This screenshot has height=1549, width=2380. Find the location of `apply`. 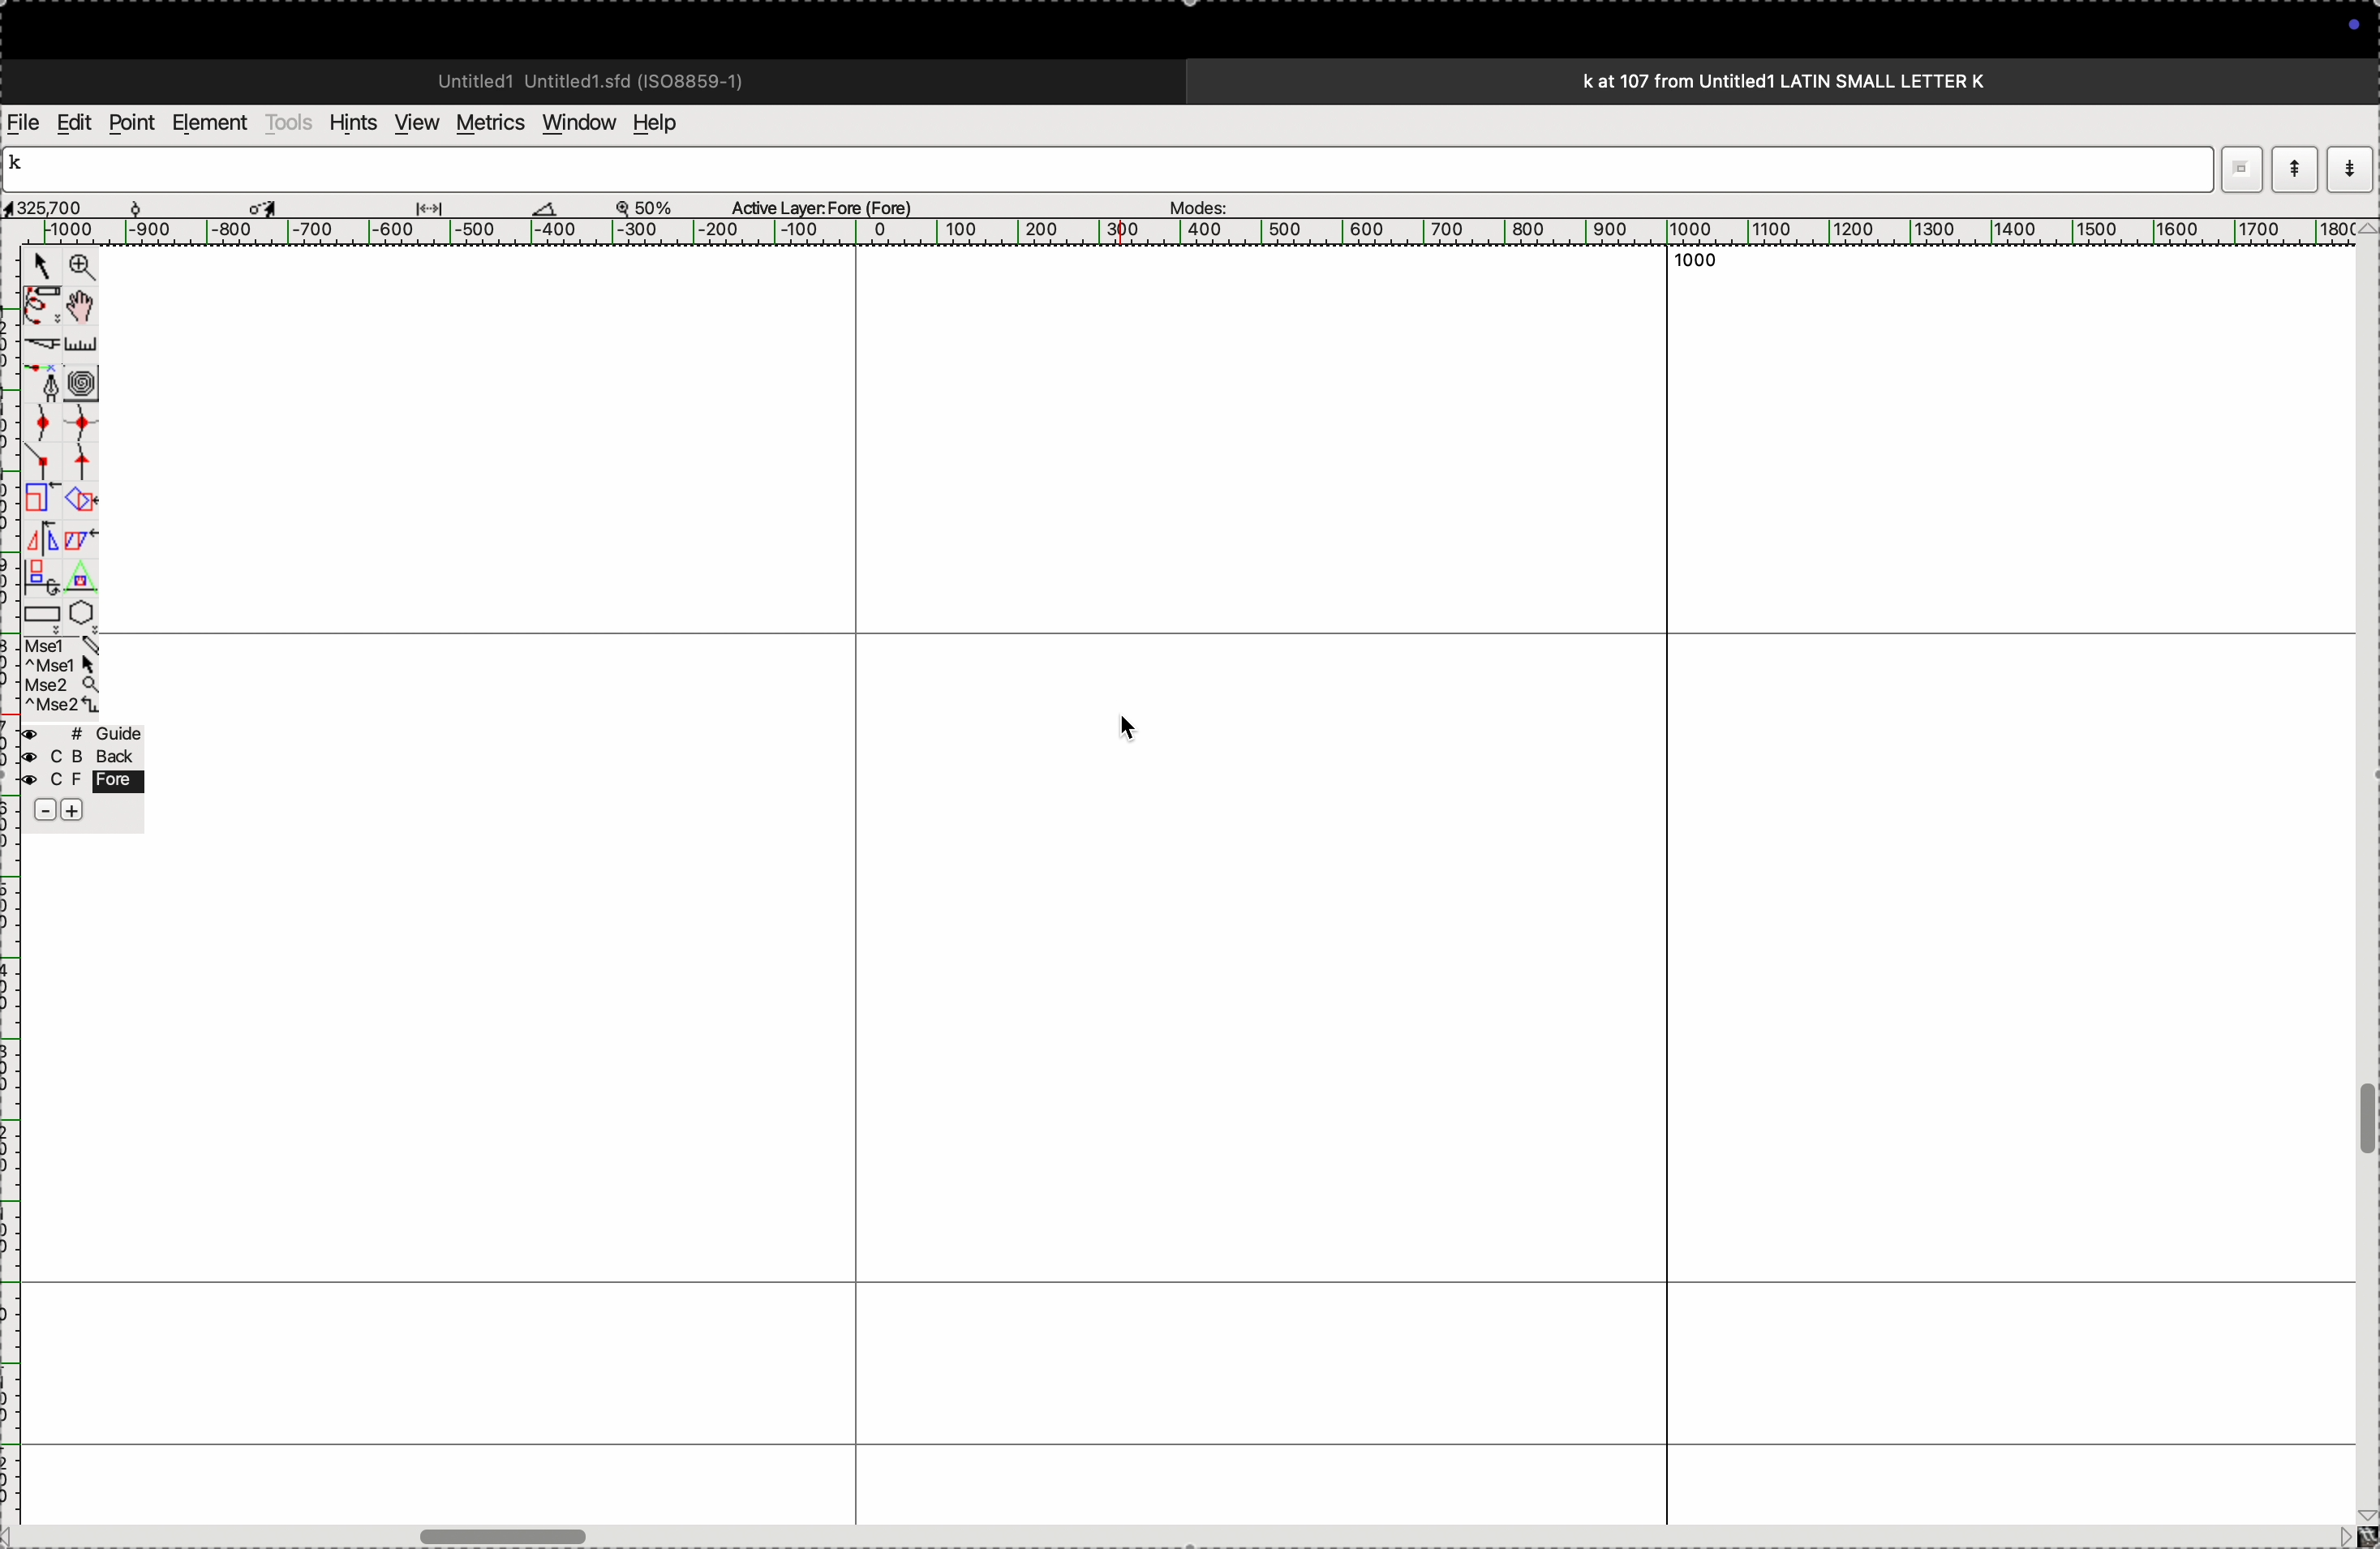

apply is located at coordinates (81, 553).